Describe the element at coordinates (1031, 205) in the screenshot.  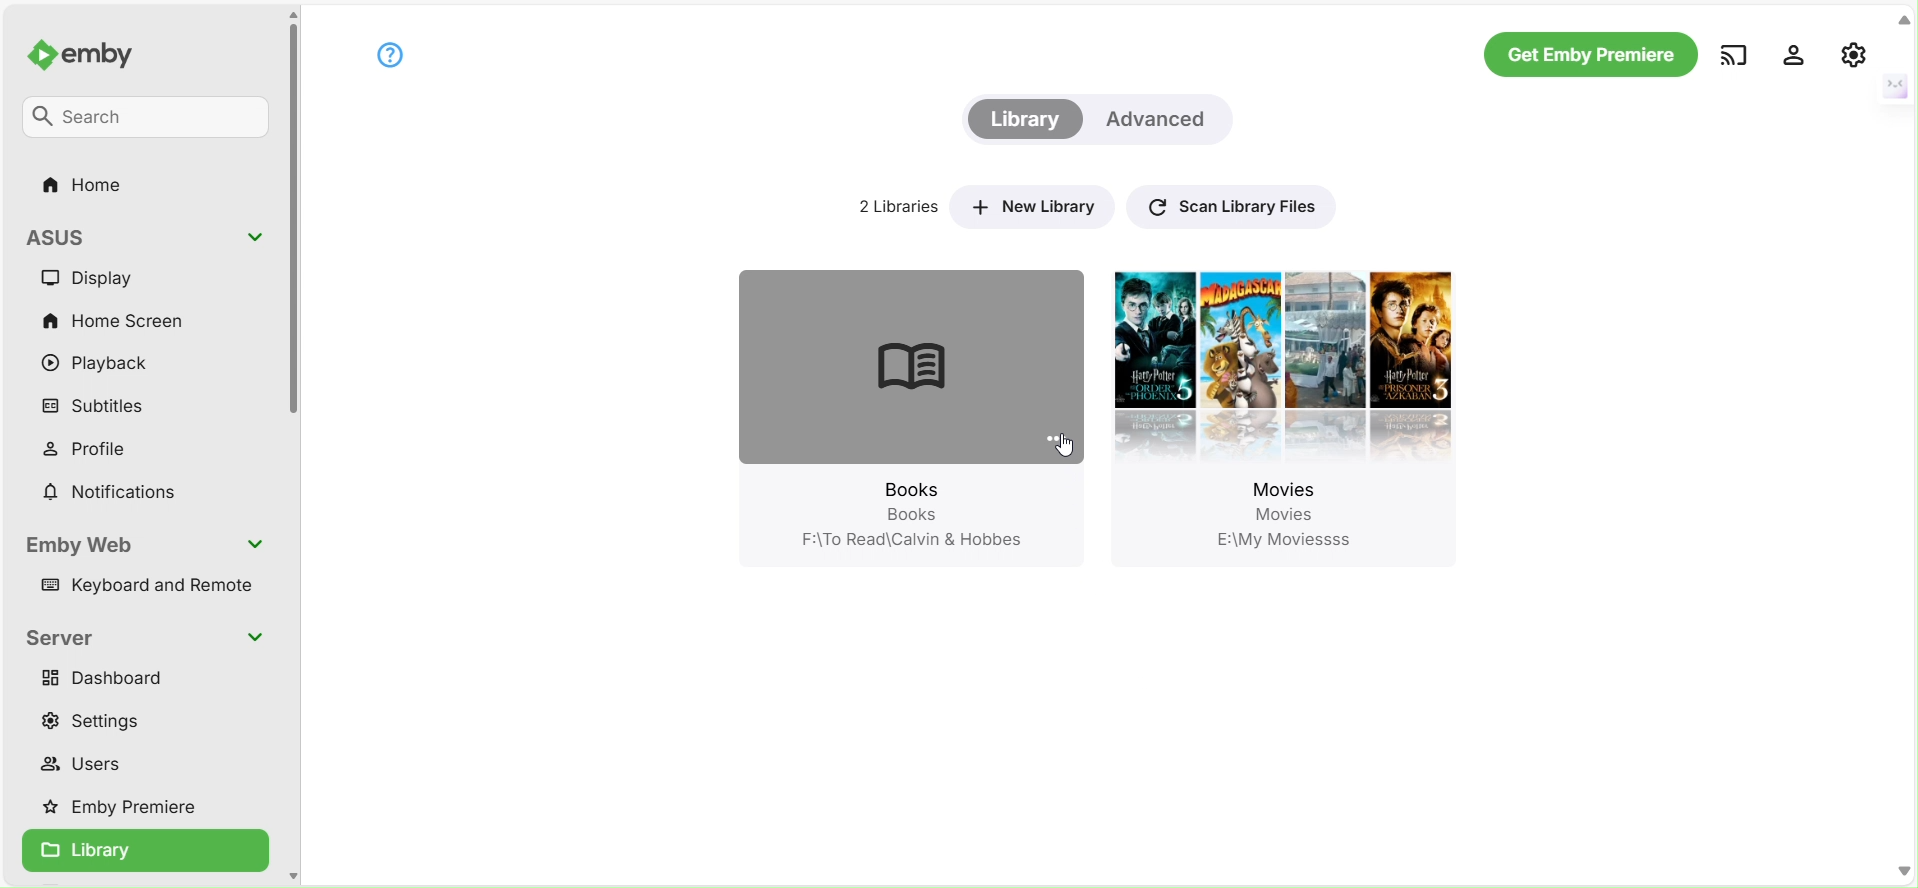
I see `Add New Libray` at that location.